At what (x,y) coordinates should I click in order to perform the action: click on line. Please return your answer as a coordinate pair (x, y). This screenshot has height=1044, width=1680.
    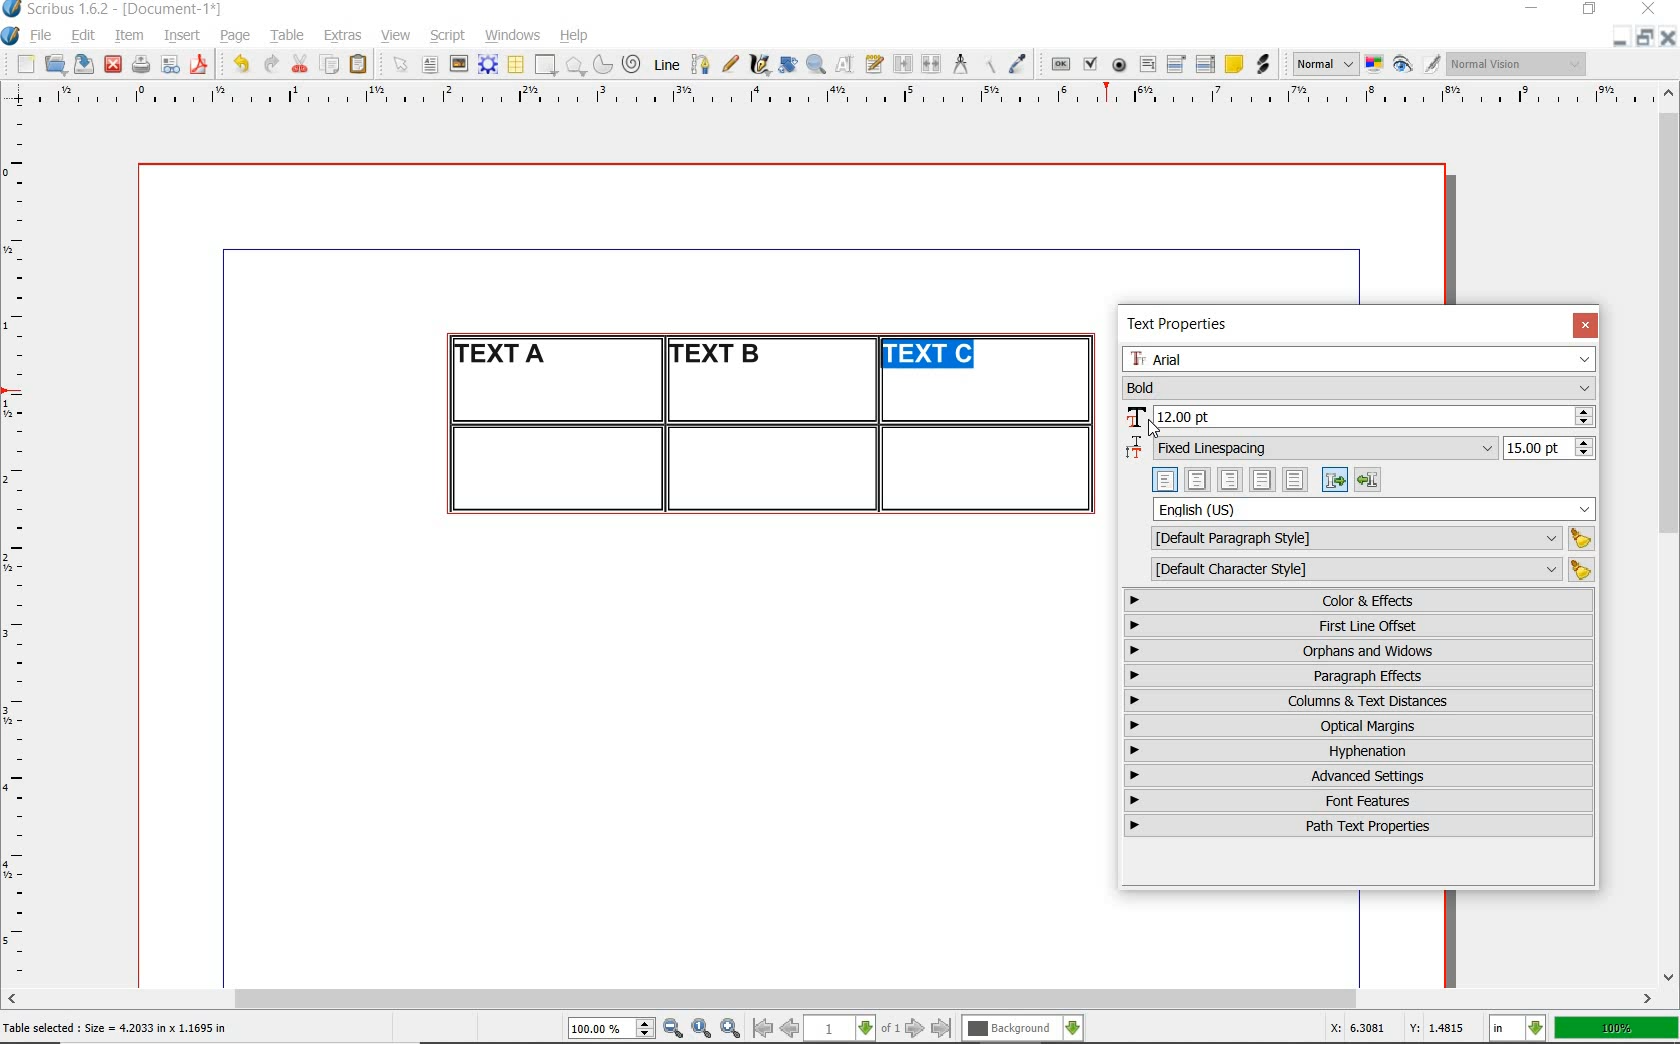
    Looking at the image, I should click on (664, 64).